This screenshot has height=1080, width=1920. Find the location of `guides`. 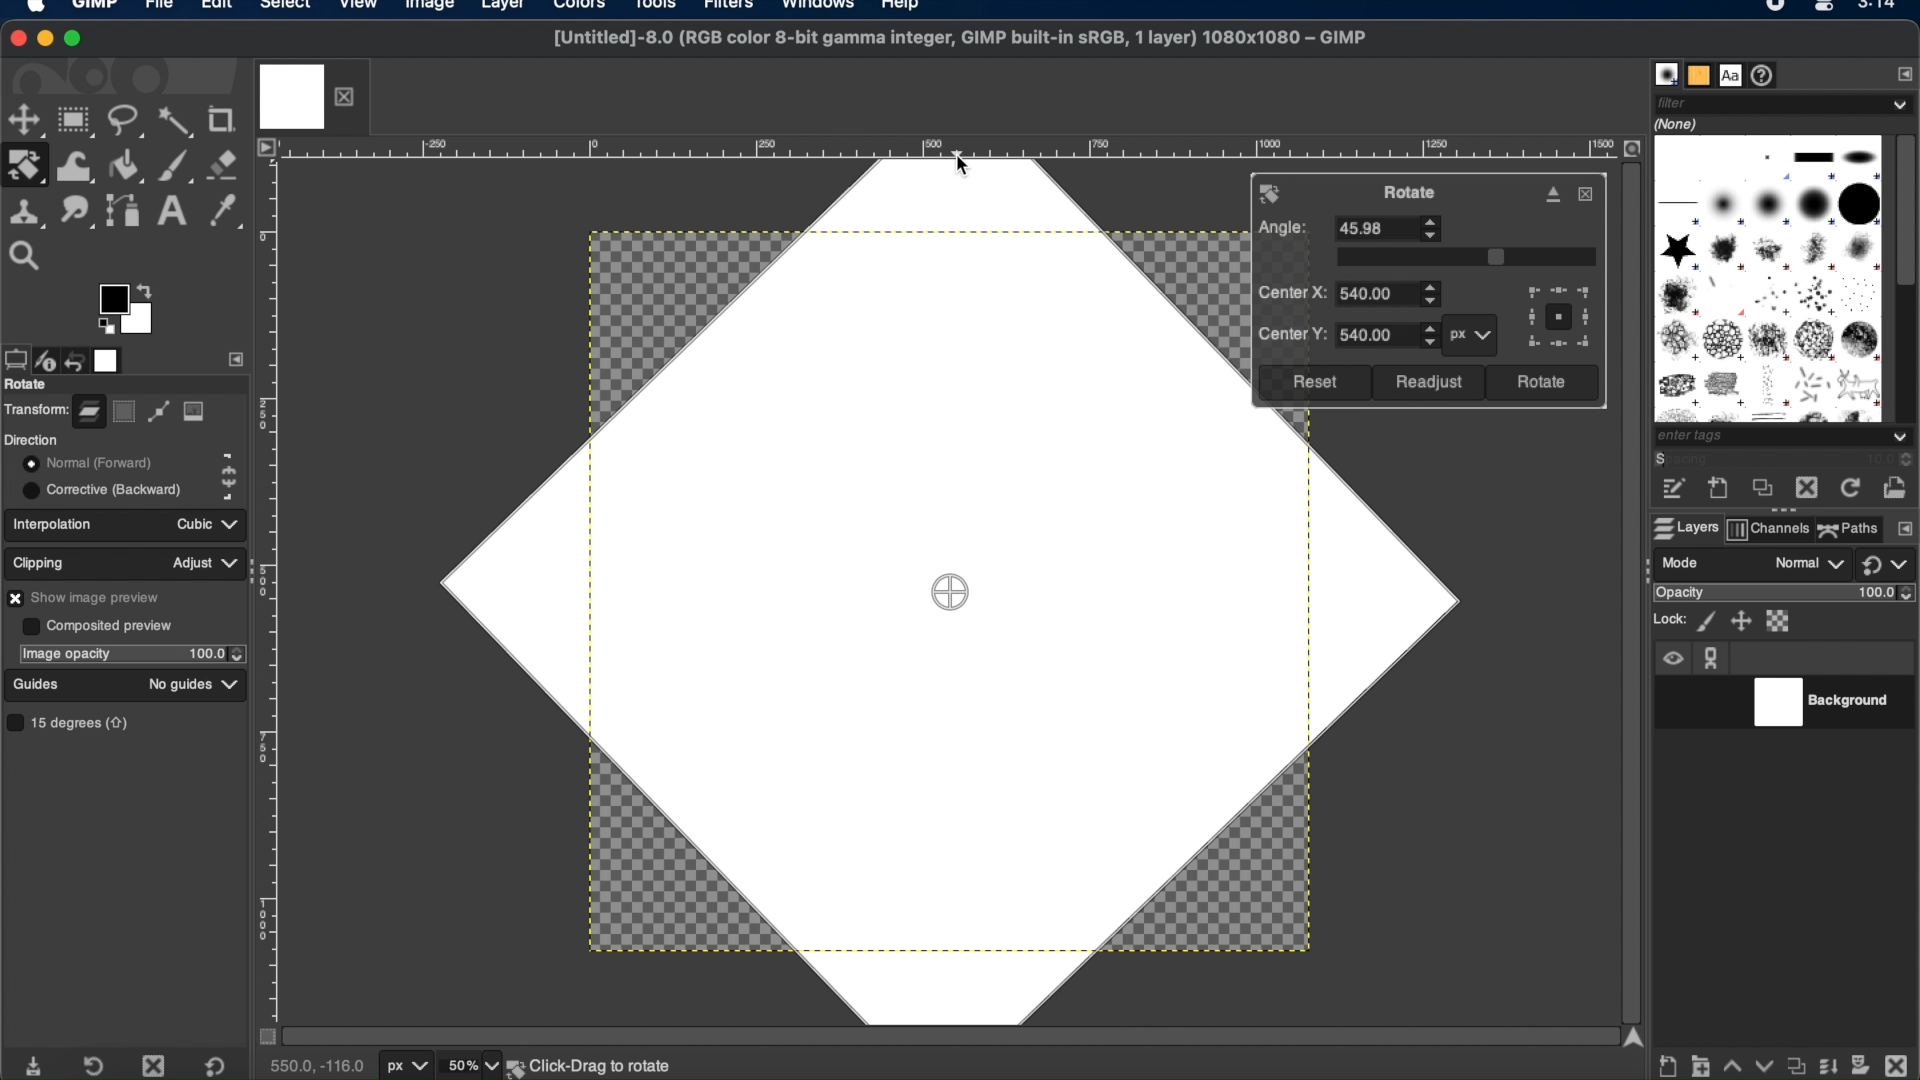

guides is located at coordinates (37, 684).